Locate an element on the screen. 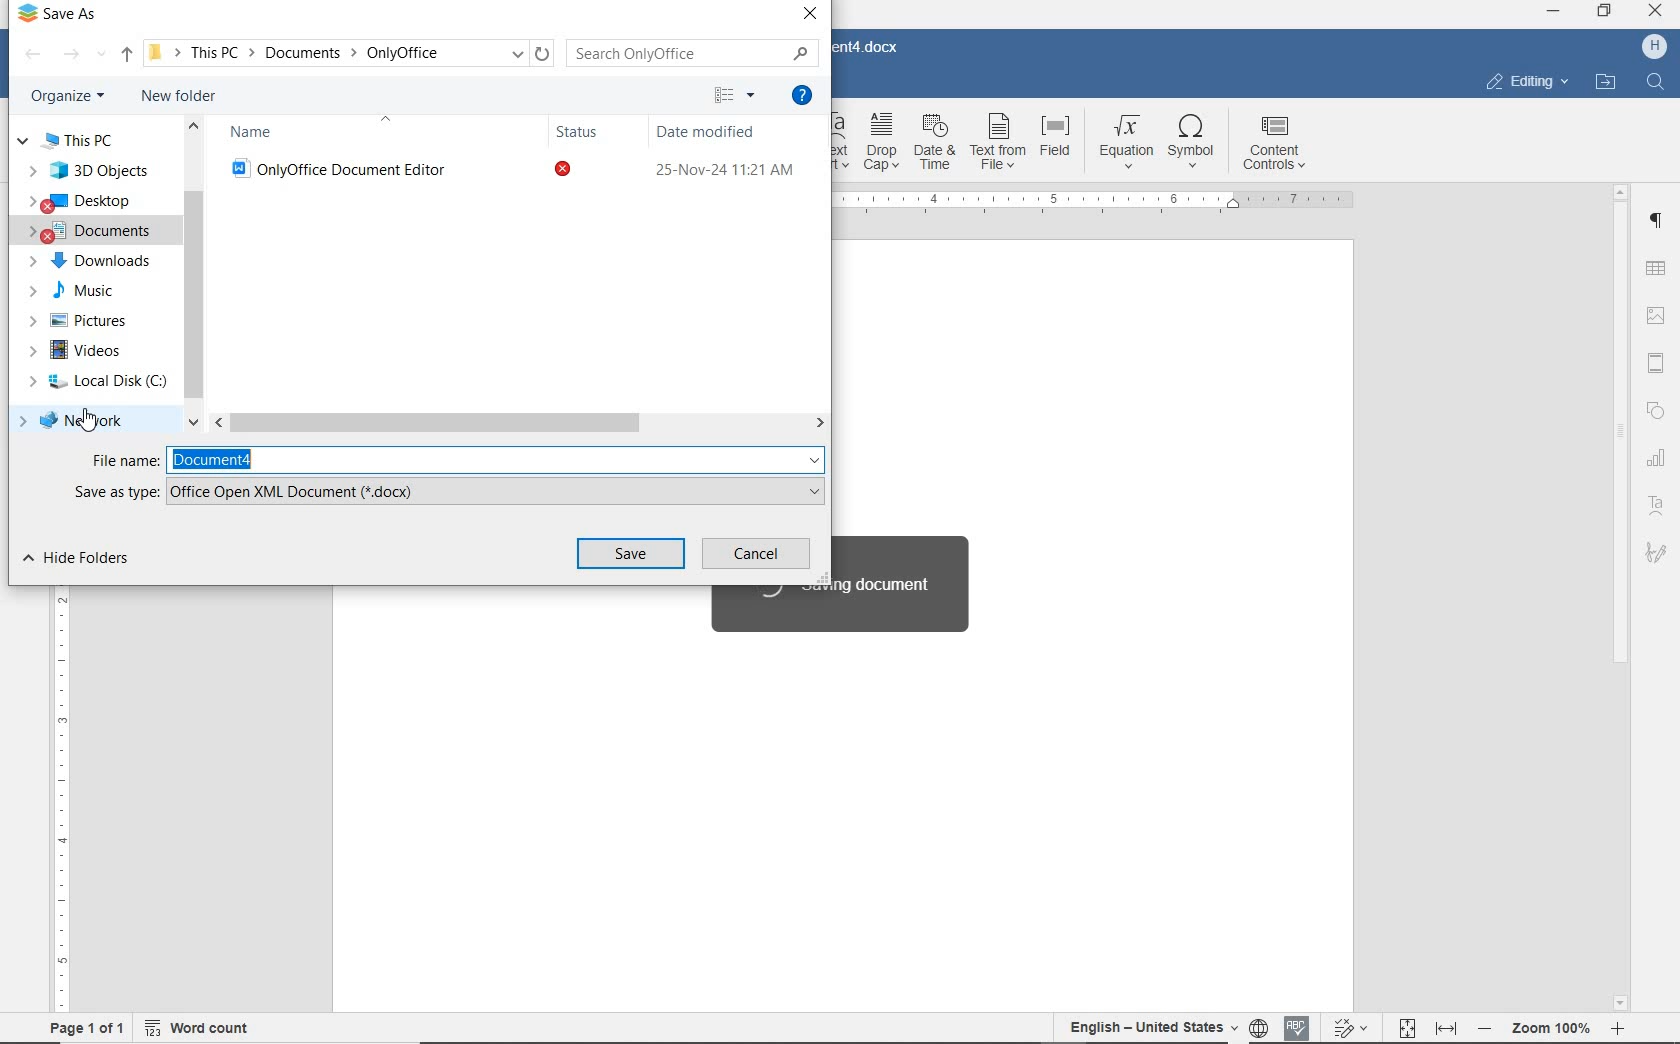  srollbar is located at coordinates (1621, 436).